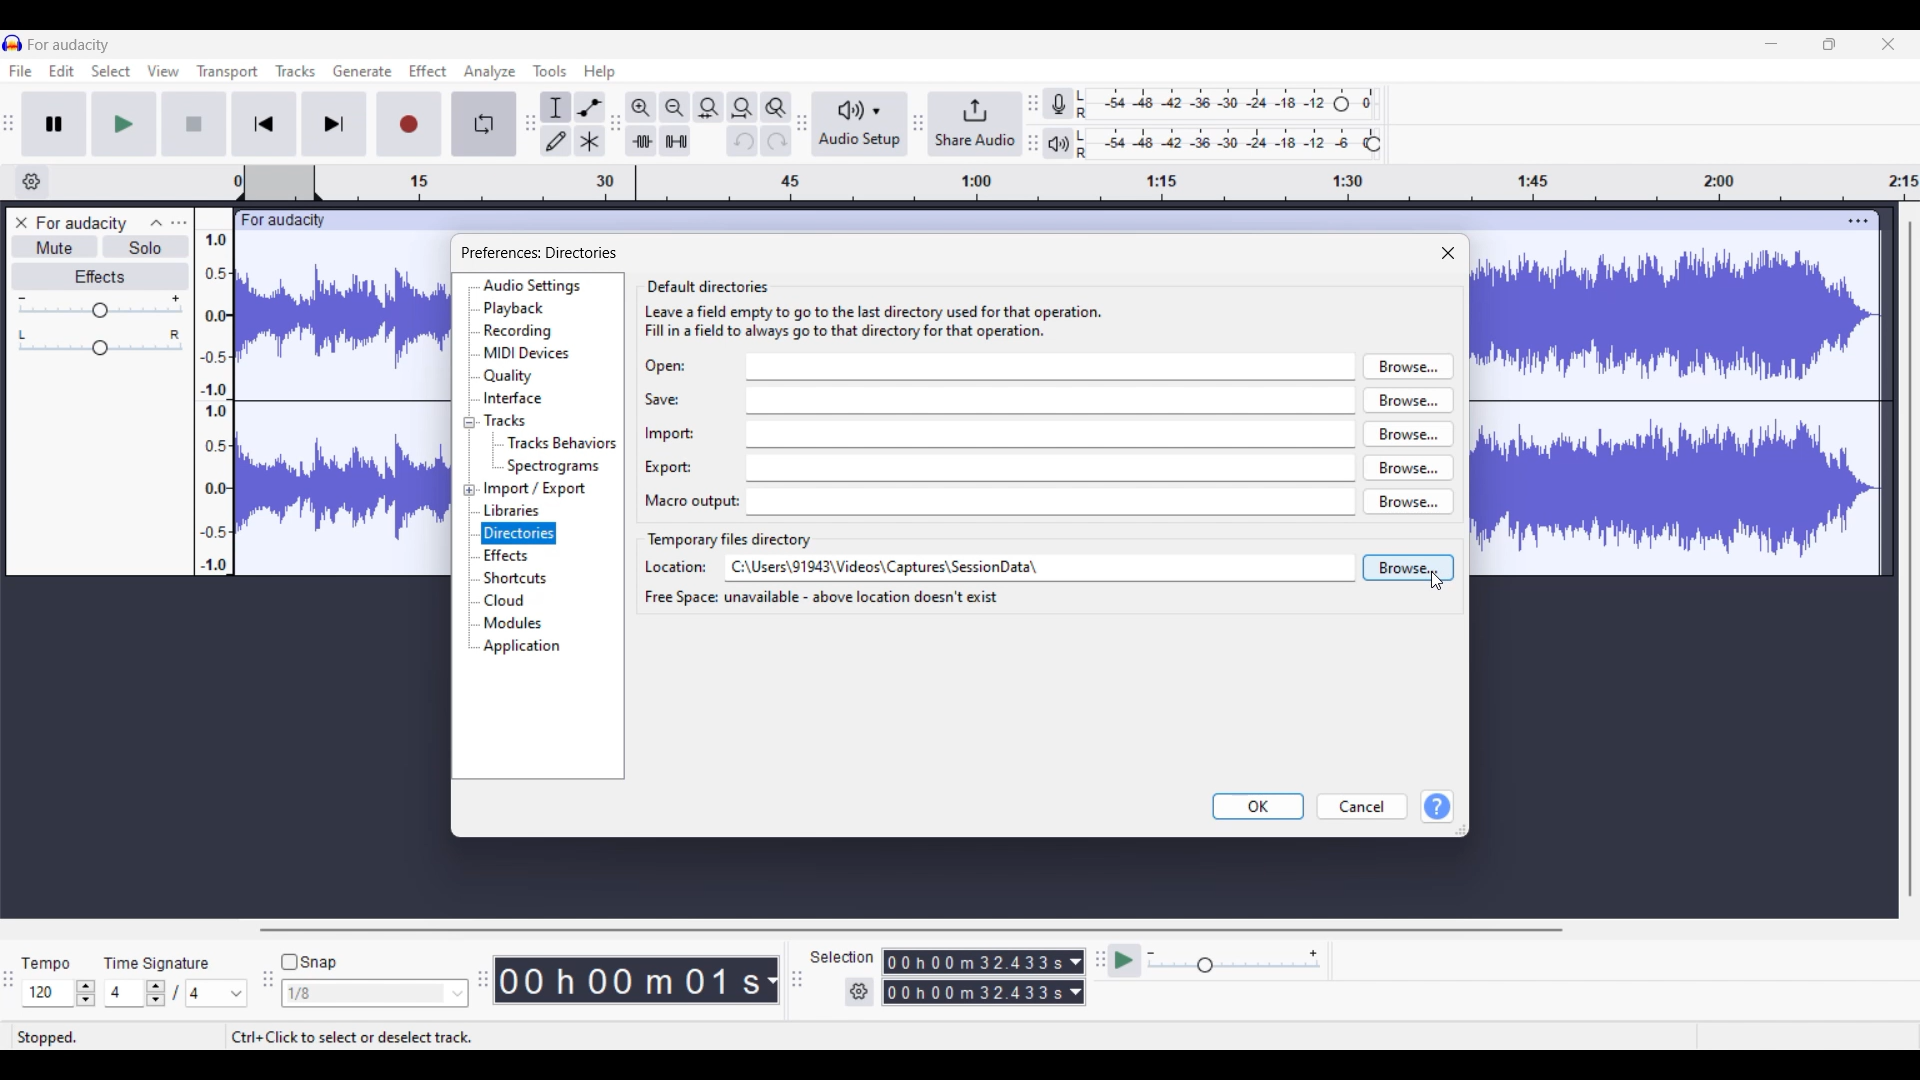 The width and height of the screenshot is (1920, 1080). Describe the element at coordinates (675, 141) in the screenshot. I see `Silence audio selection` at that location.